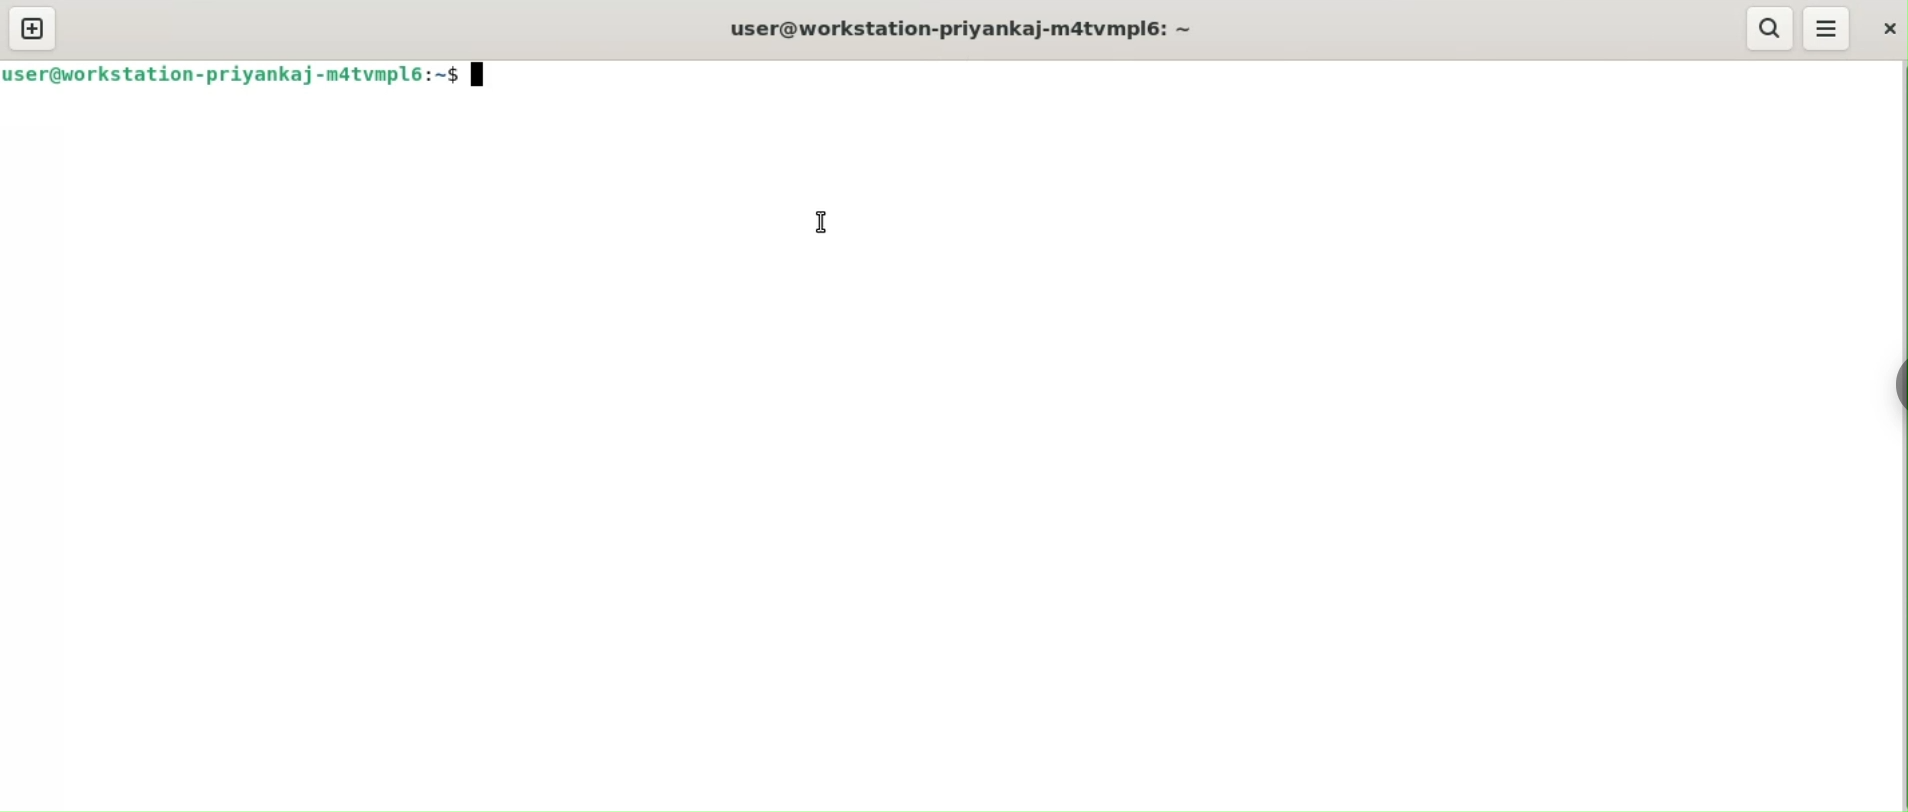 The image size is (1908, 812). I want to click on new tab, so click(32, 30).